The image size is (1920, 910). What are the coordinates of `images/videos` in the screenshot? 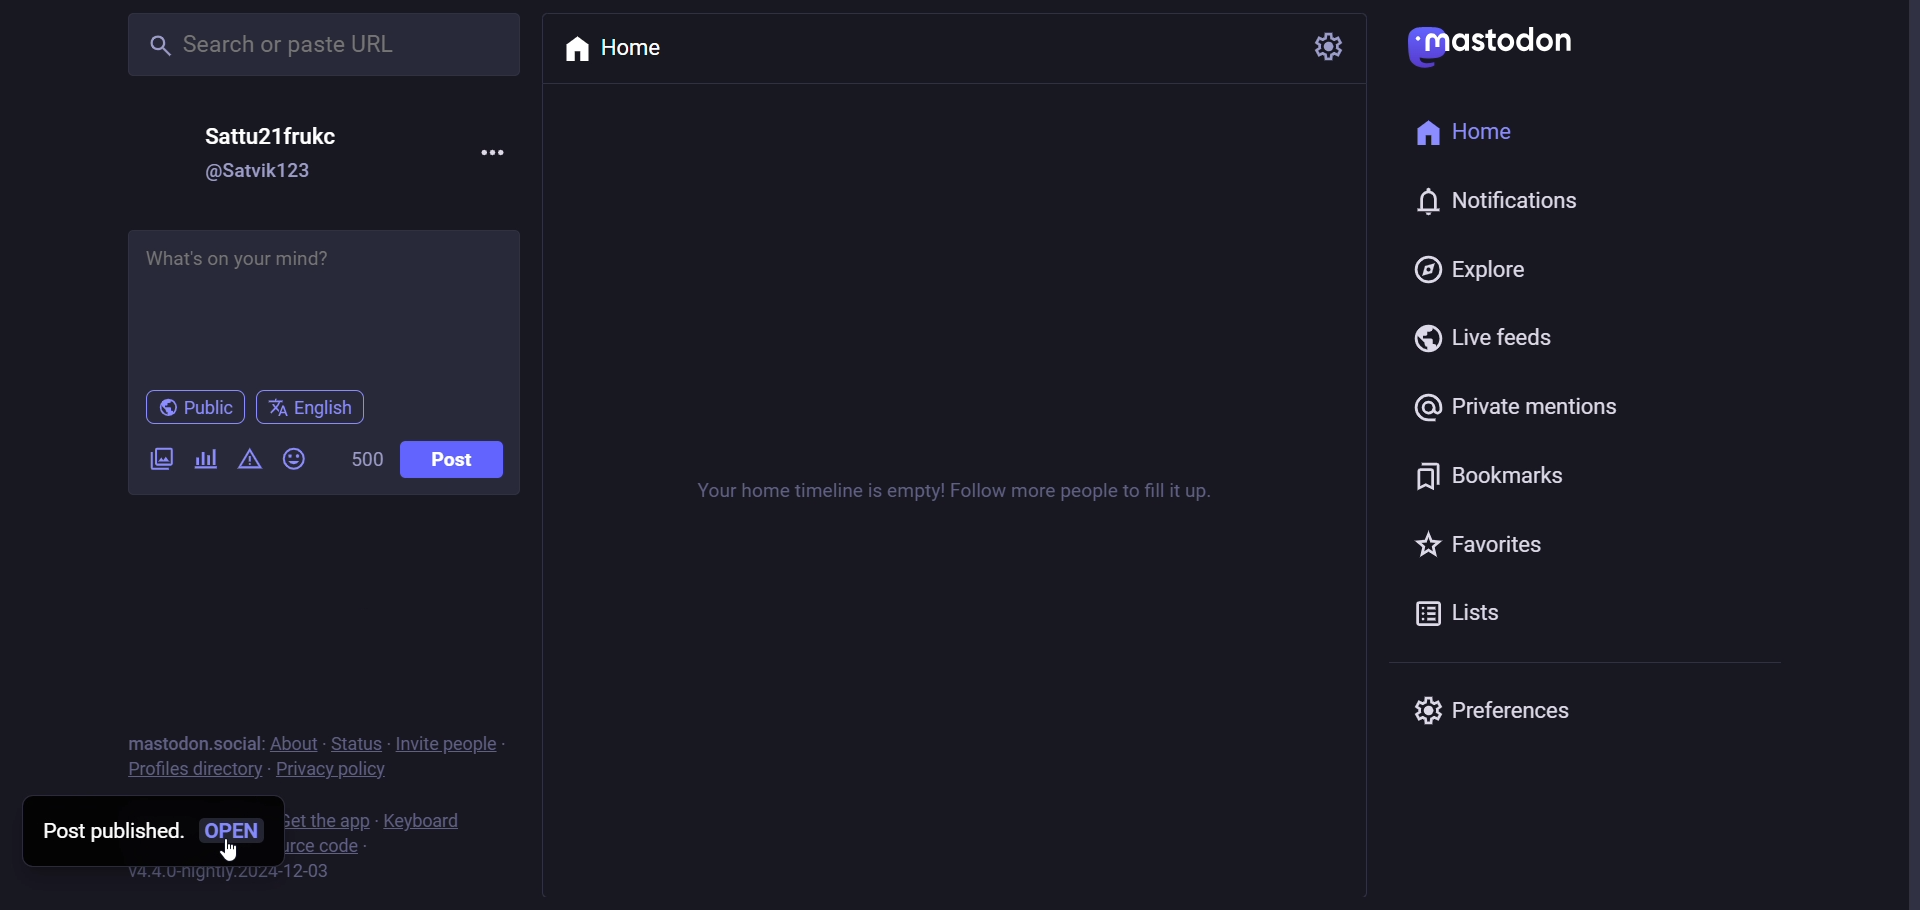 It's located at (160, 459).